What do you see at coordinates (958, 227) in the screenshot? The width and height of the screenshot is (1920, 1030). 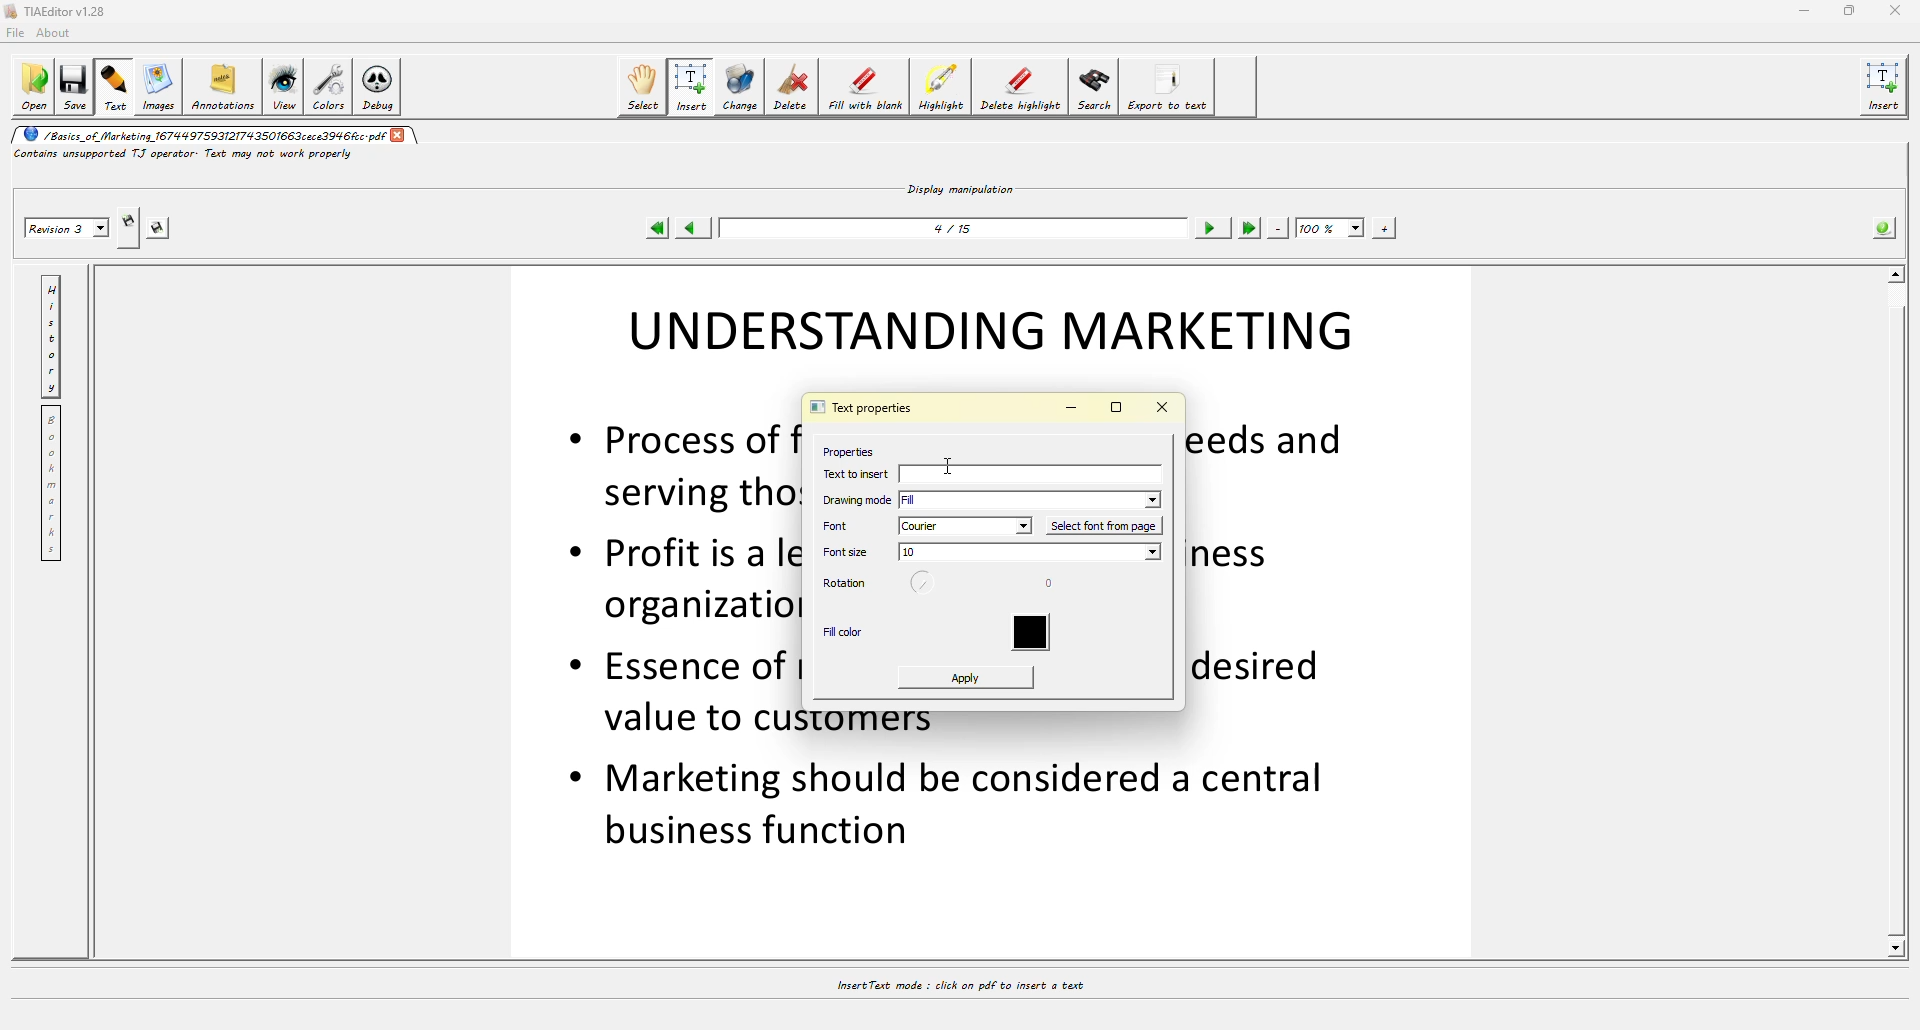 I see `4/15` at bounding box center [958, 227].